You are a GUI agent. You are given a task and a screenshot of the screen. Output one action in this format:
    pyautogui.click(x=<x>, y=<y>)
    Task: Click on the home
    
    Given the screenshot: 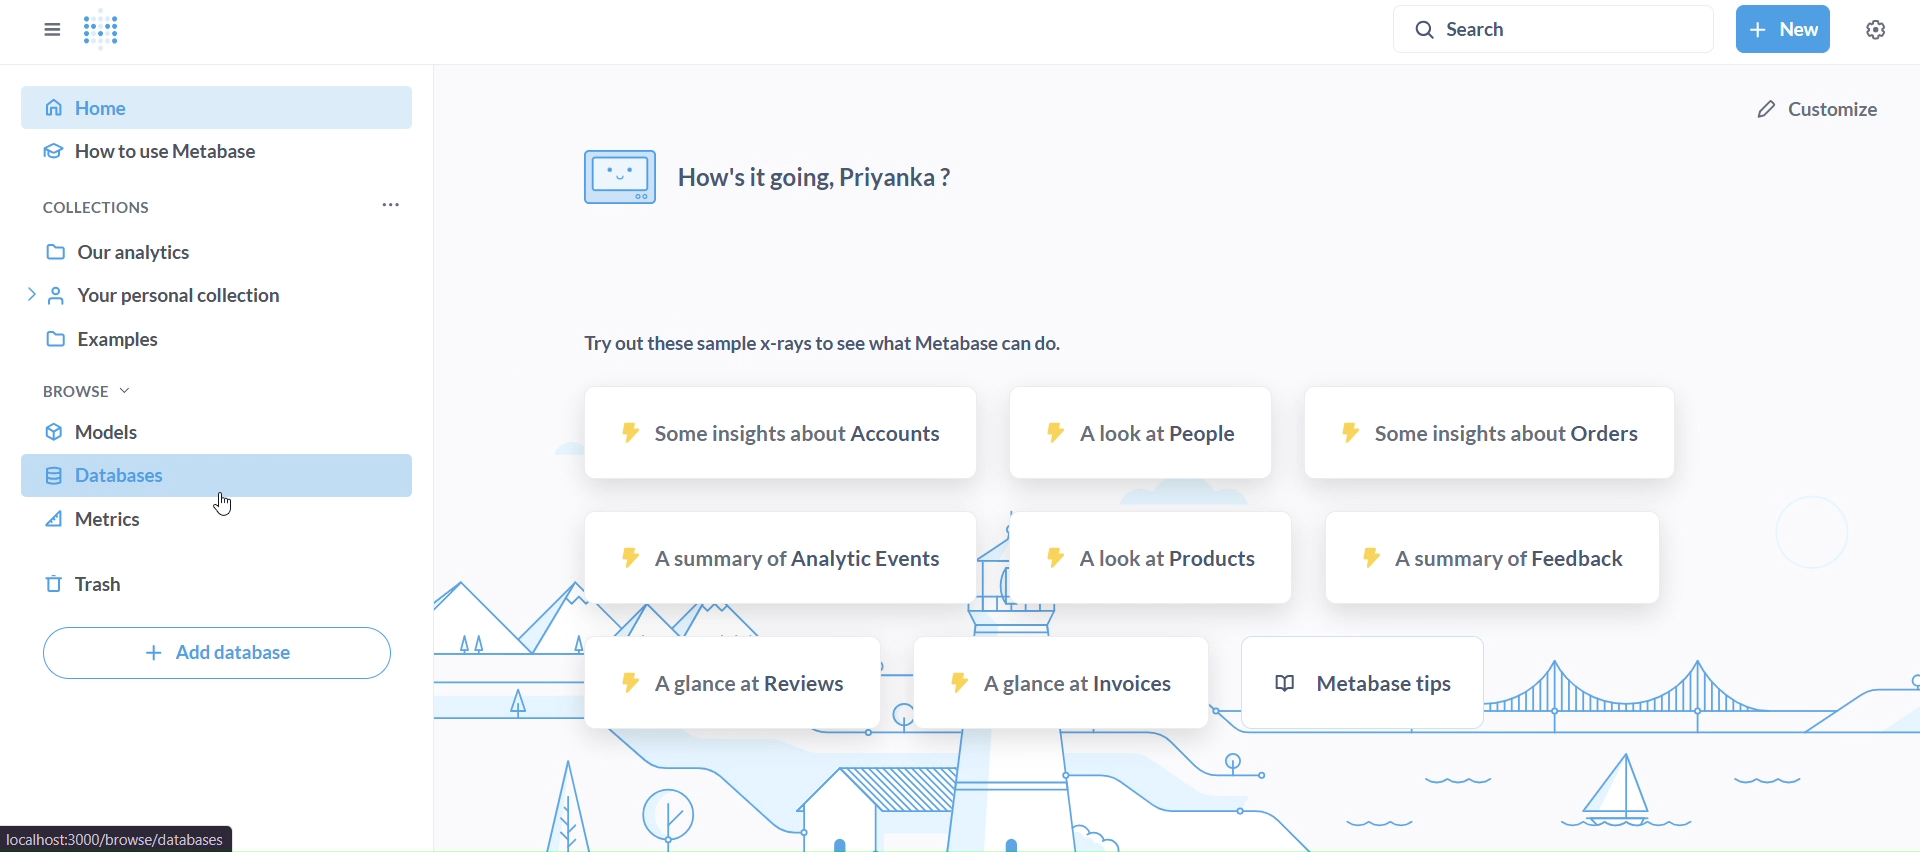 What is the action you would take?
    pyautogui.click(x=216, y=107)
    